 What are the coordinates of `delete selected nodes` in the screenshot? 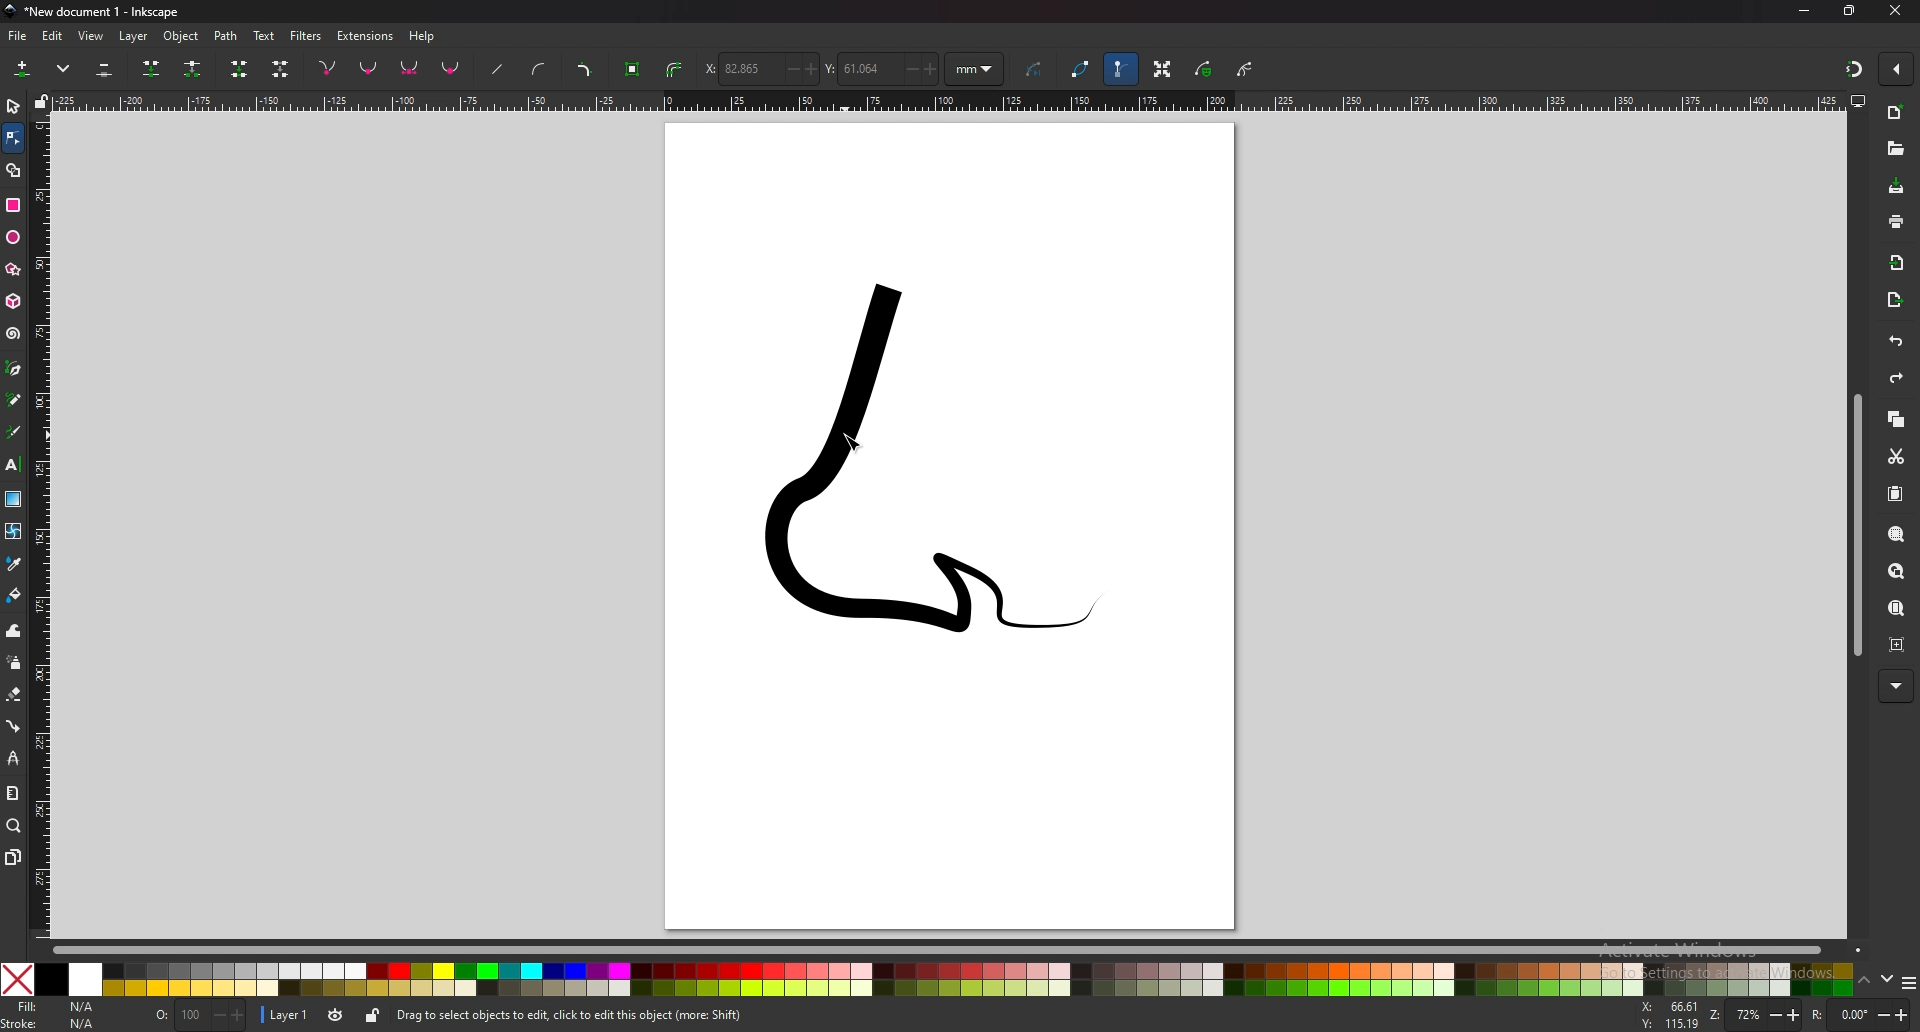 It's located at (103, 70).